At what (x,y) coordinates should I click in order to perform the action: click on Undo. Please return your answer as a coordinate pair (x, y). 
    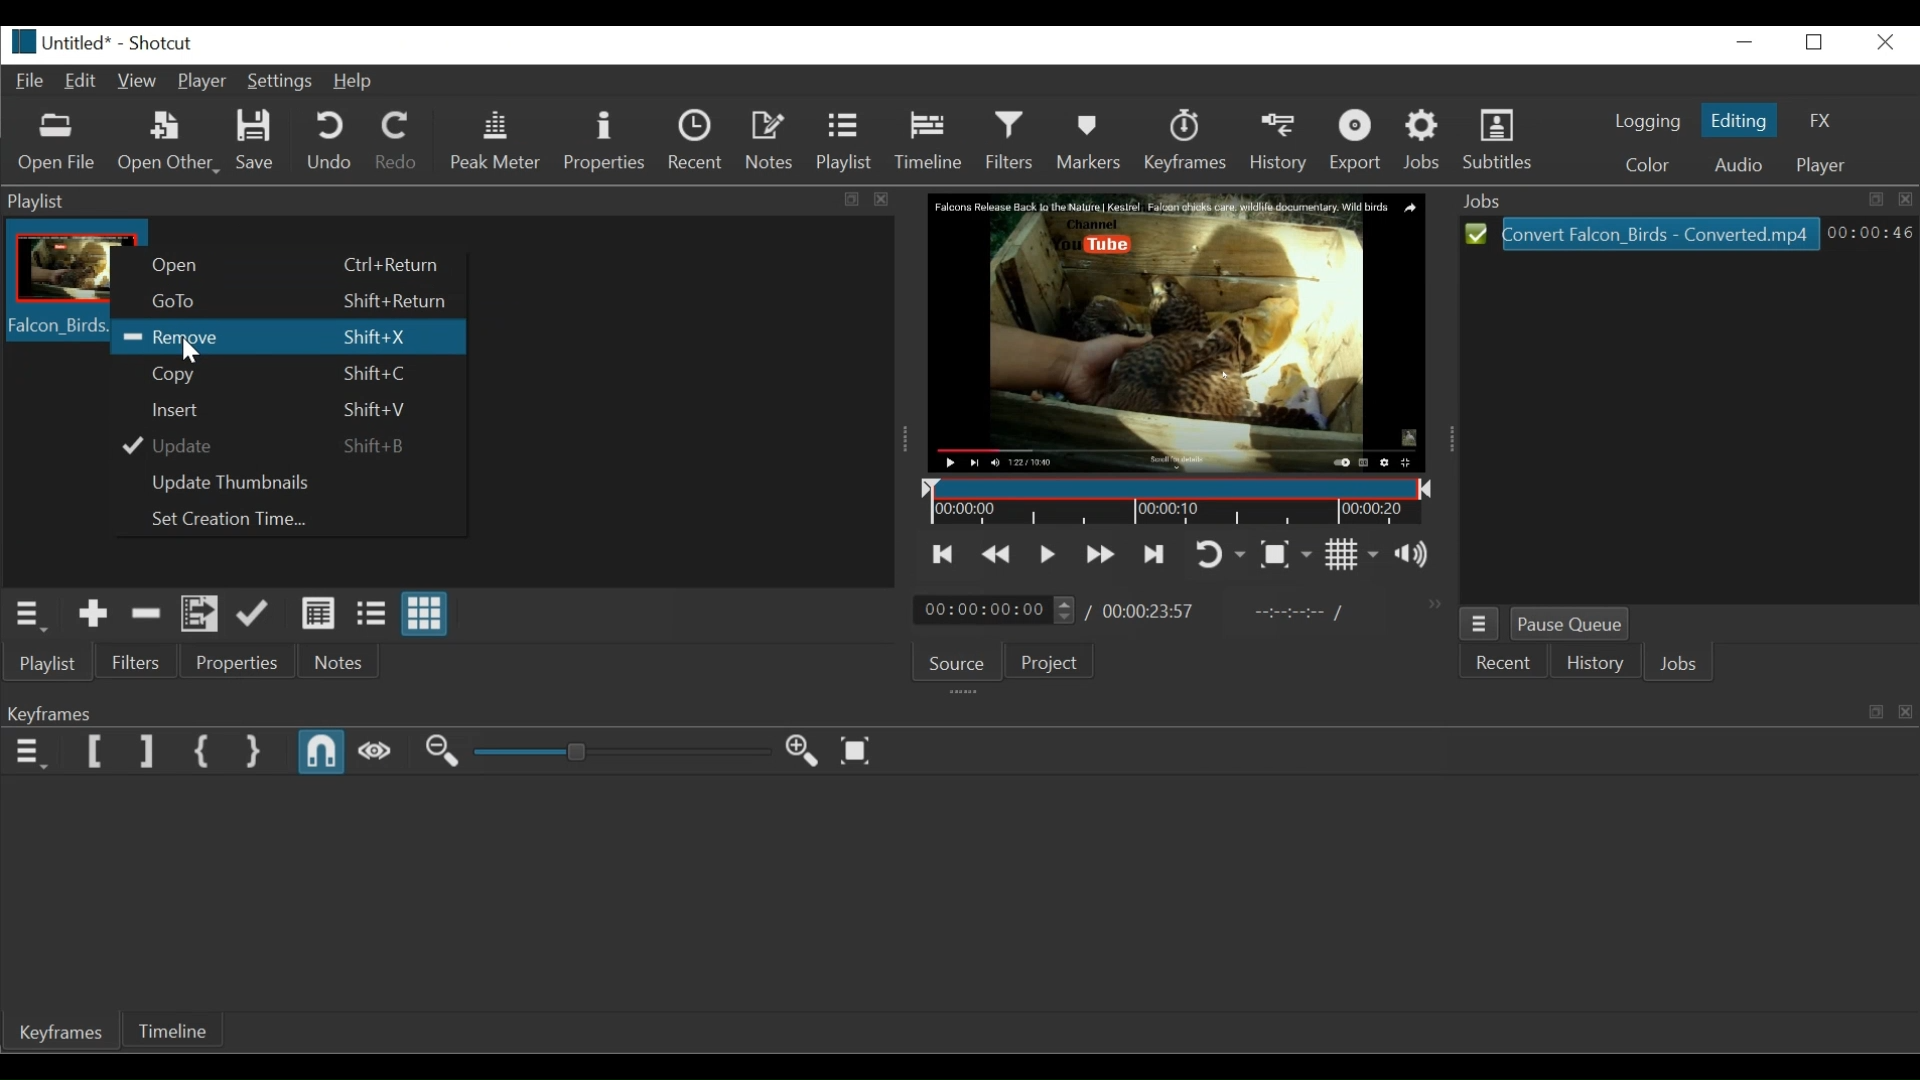
    Looking at the image, I should click on (332, 140).